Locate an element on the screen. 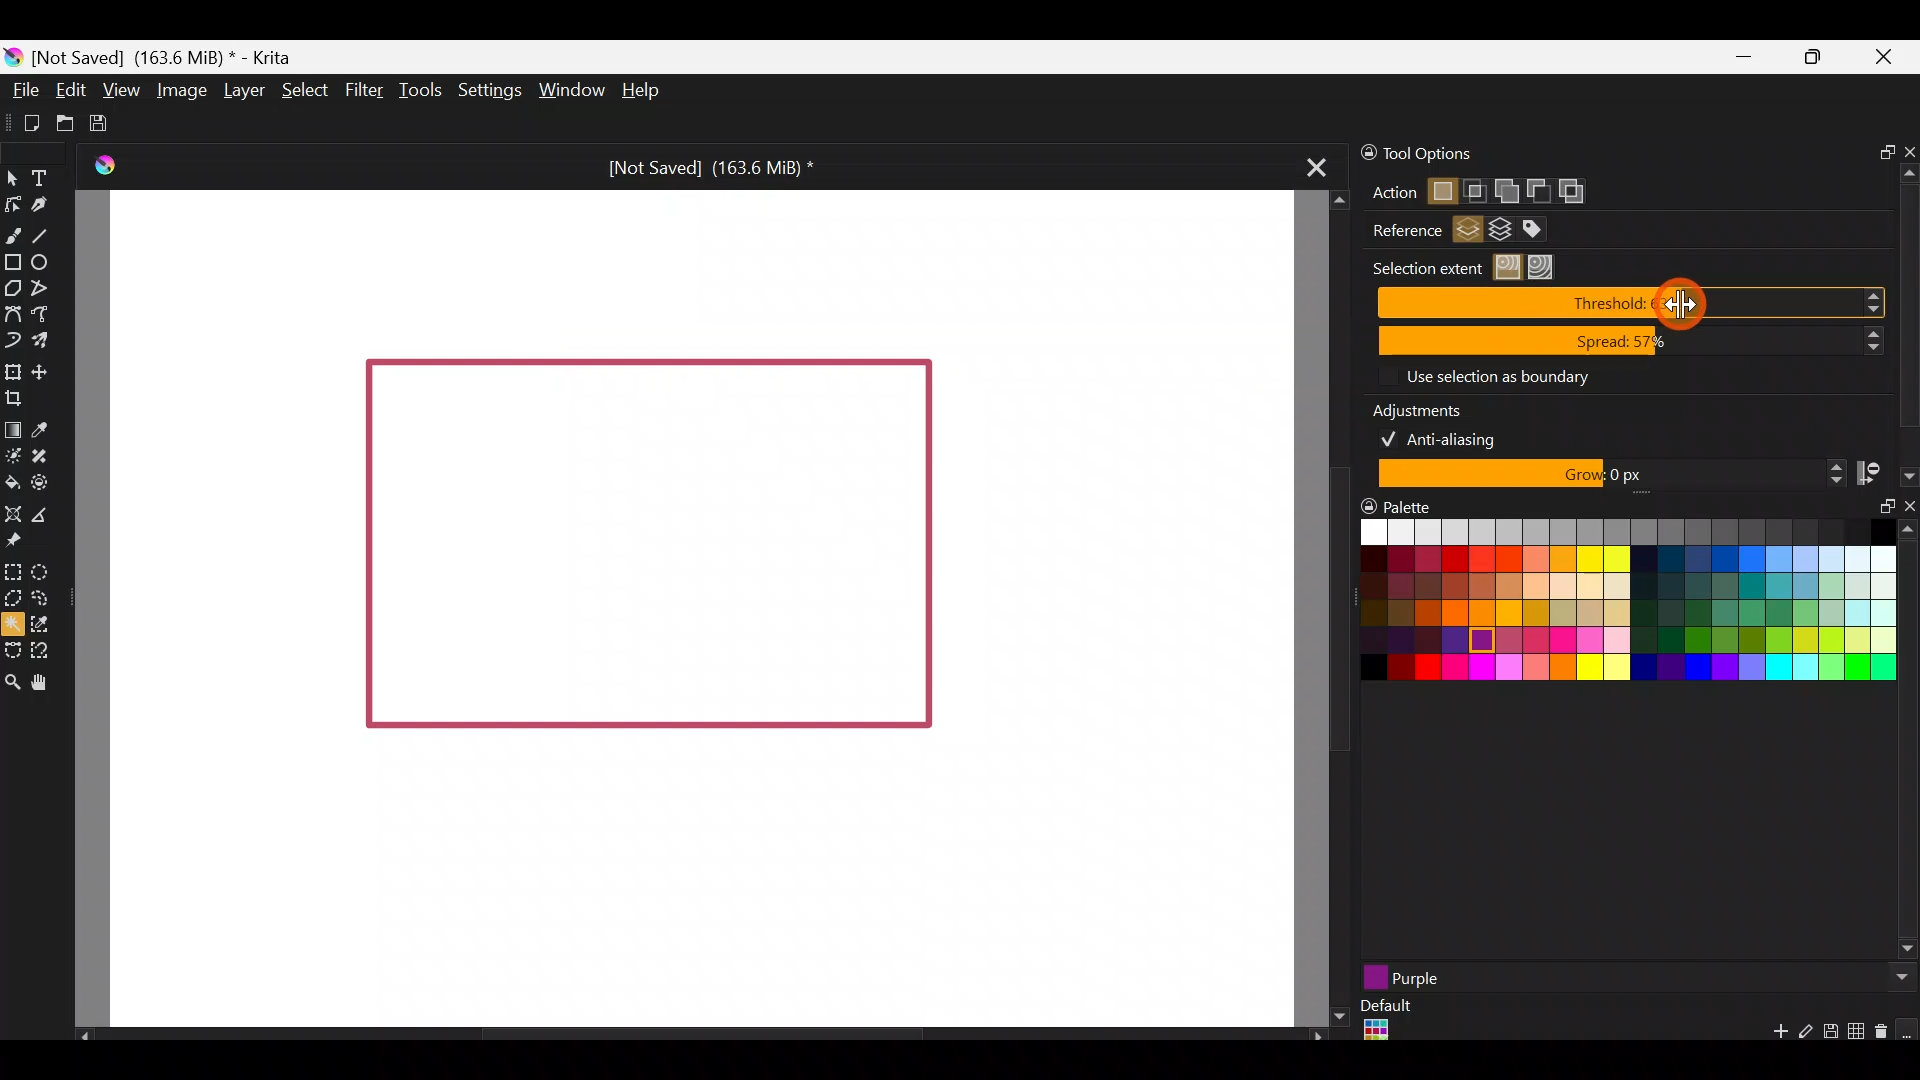 The image size is (1920, 1080). Purple color is located at coordinates (1528, 977).